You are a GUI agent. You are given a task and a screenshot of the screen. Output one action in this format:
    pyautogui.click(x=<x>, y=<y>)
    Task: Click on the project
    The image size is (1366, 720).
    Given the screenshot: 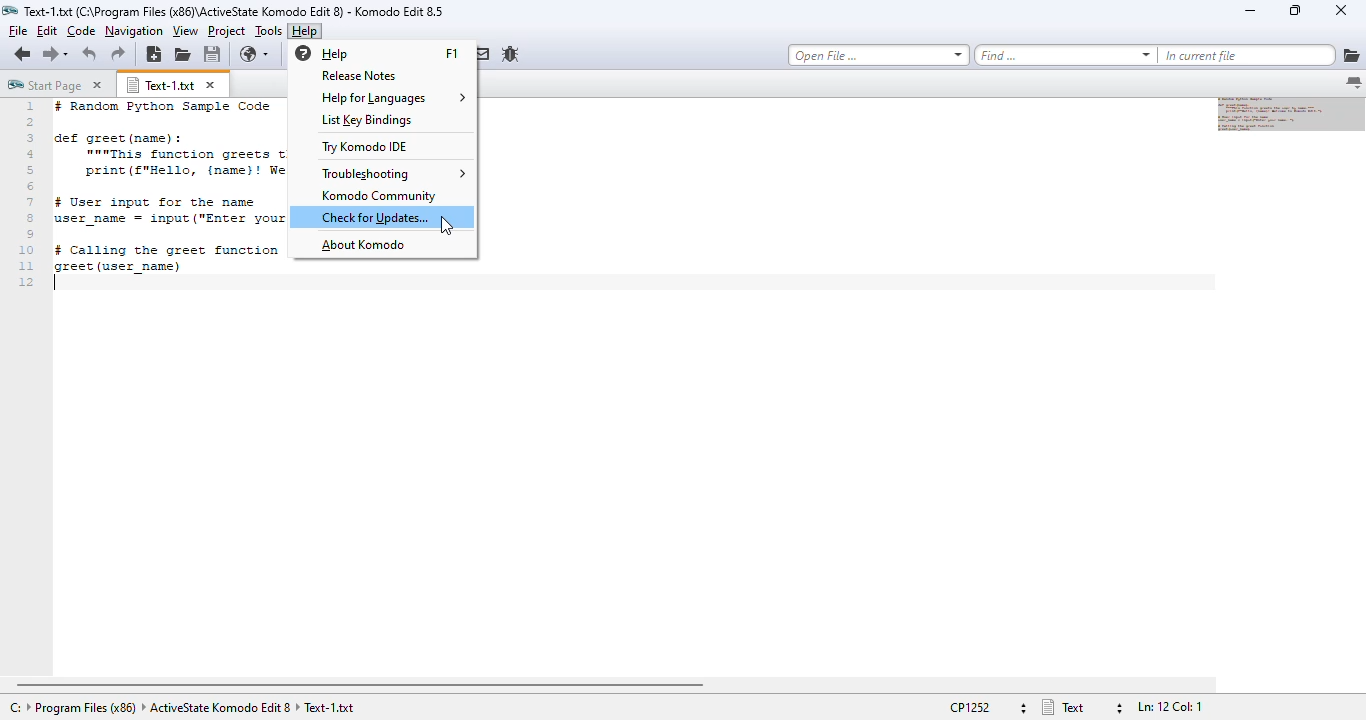 What is the action you would take?
    pyautogui.click(x=227, y=30)
    